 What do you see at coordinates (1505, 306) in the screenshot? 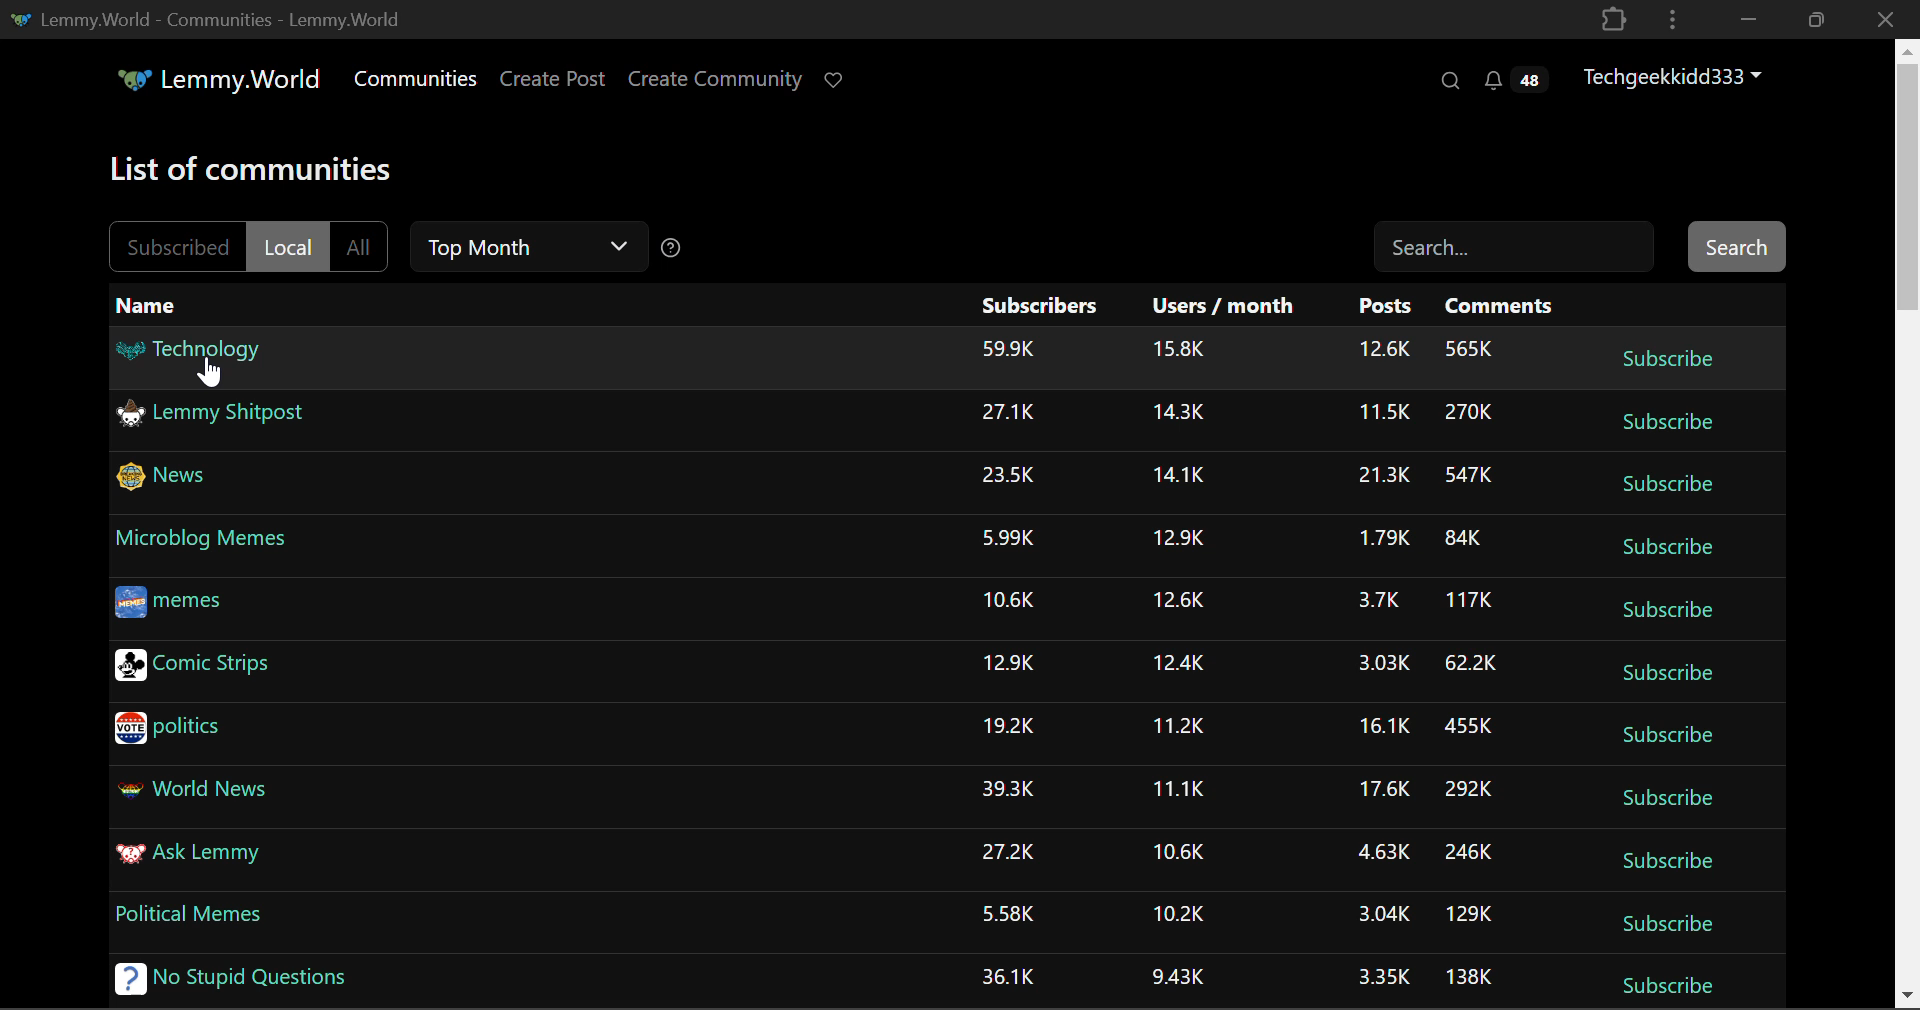
I see `Comments` at bounding box center [1505, 306].